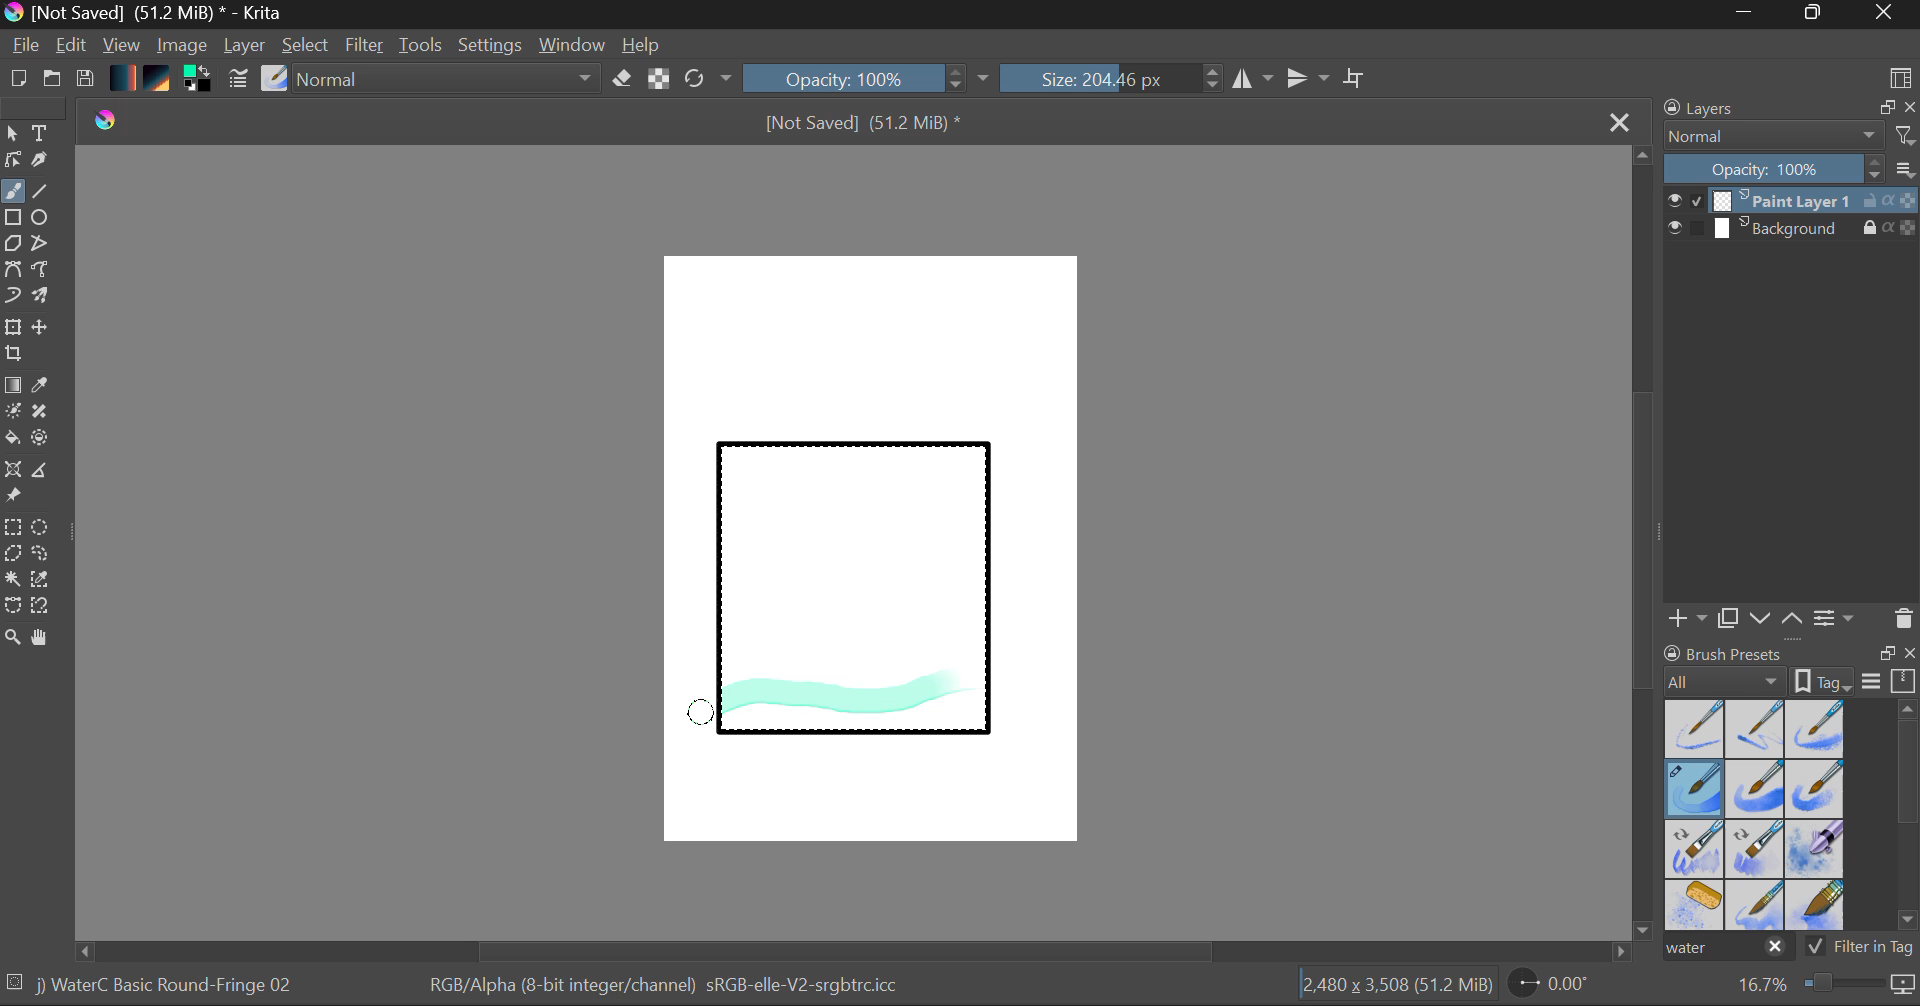 The image size is (1920, 1006). Describe the element at coordinates (367, 48) in the screenshot. I see `Filter` at that location.